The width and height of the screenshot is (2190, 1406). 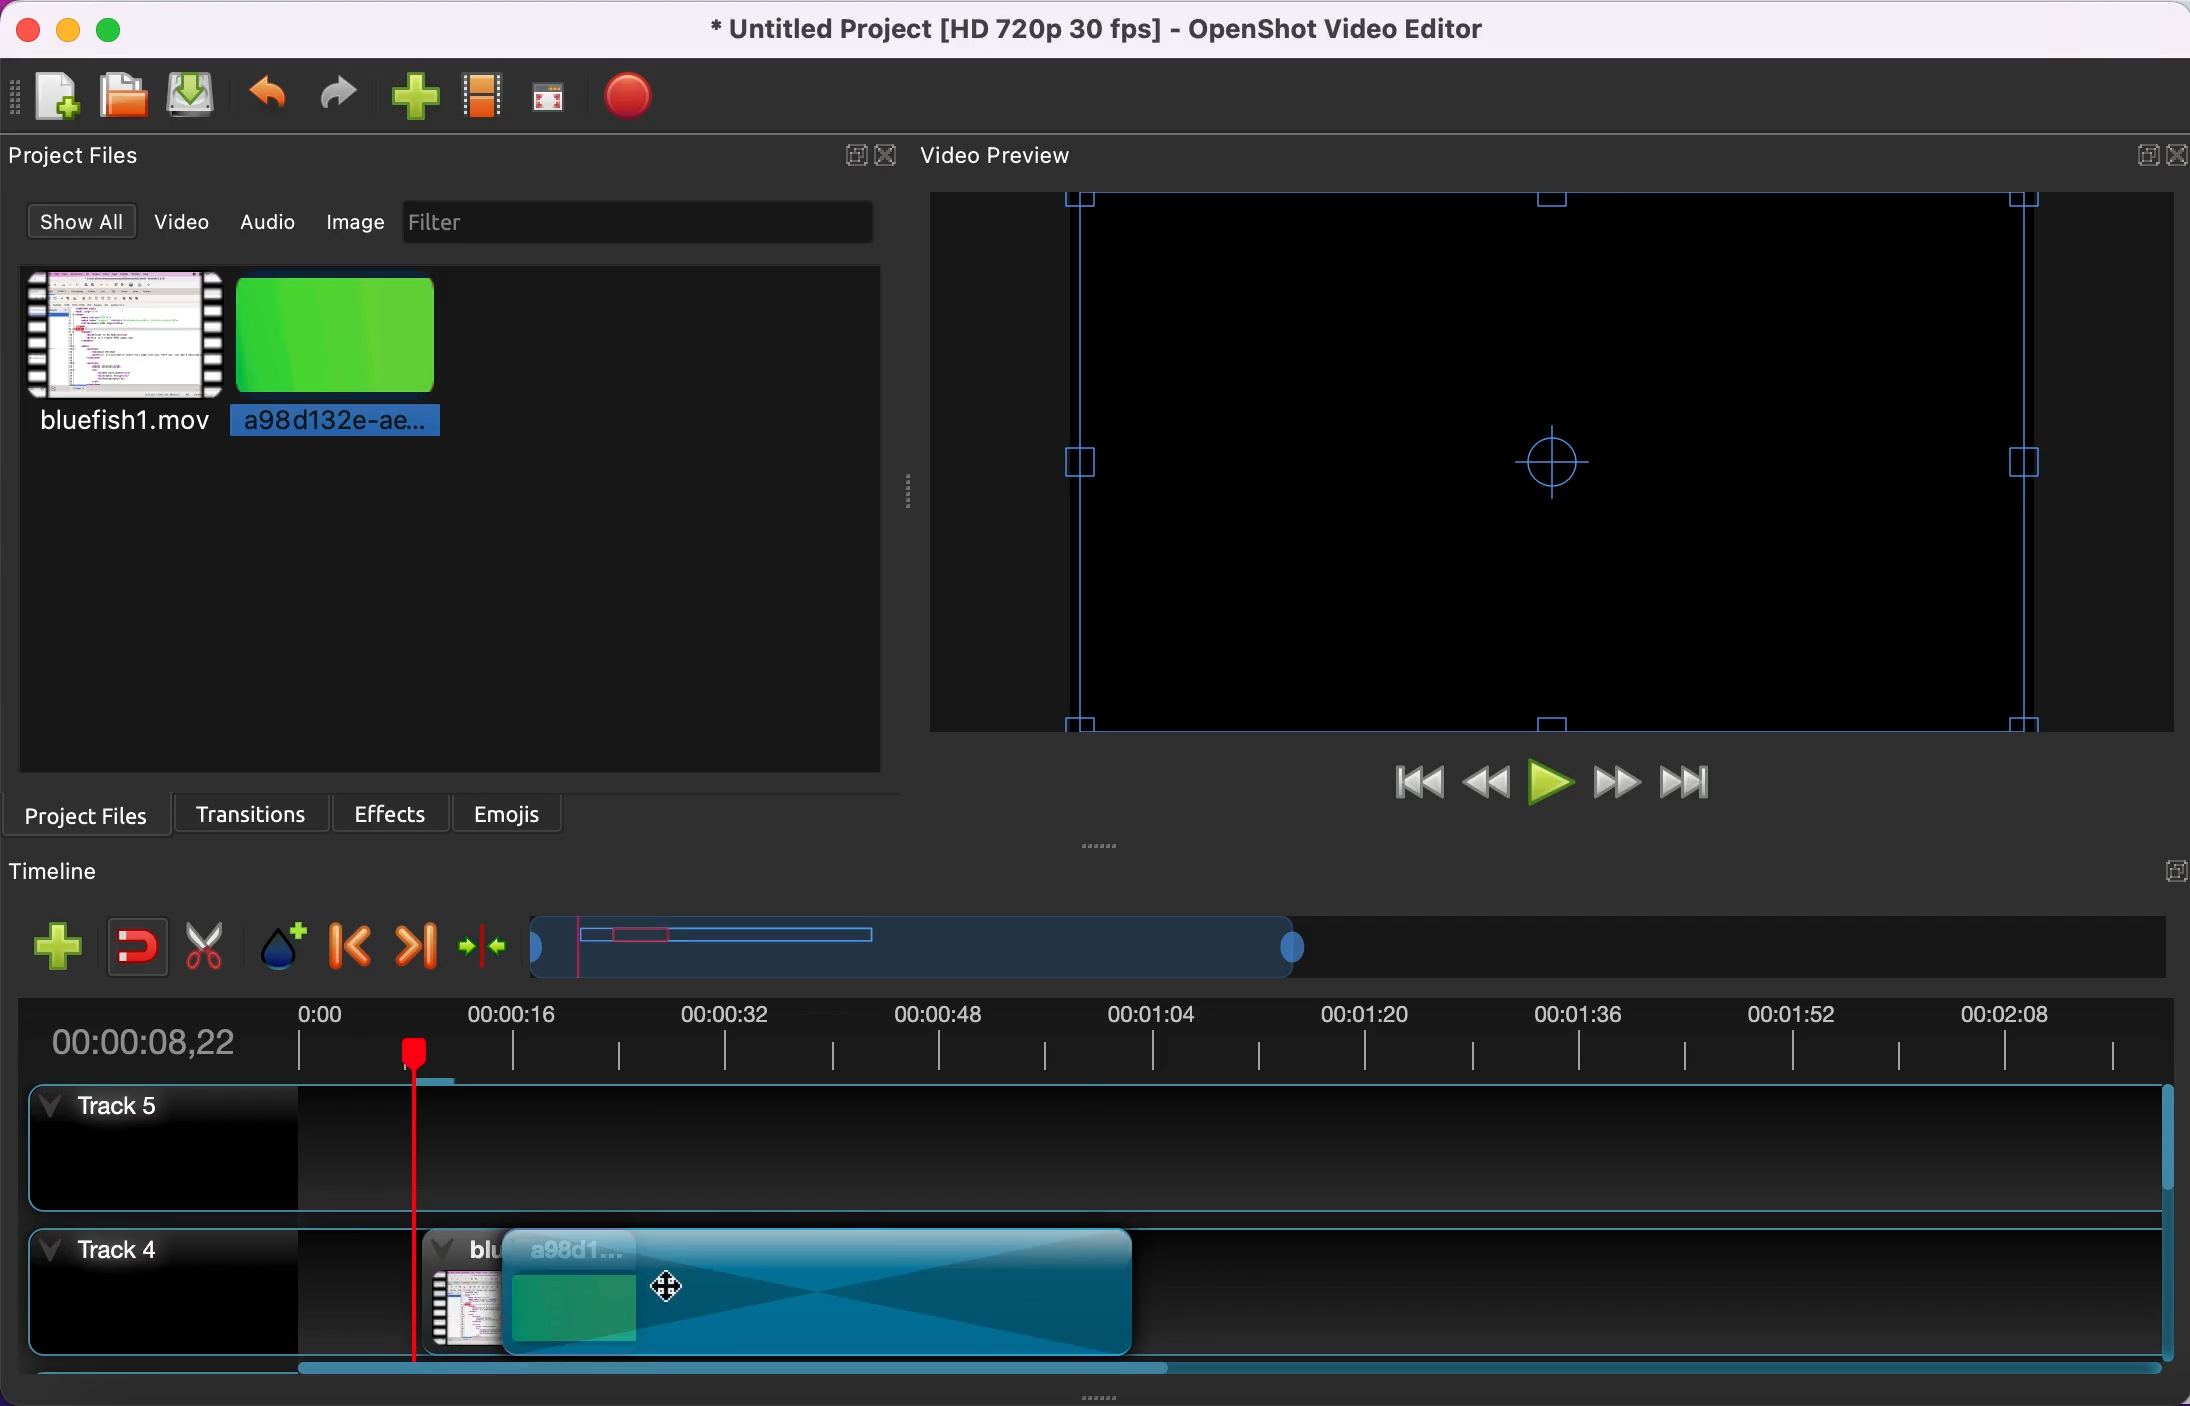 What do you see at coordinates (521, 815) in the screenshot?
I see `emojis` at bounding box center [521, 815].